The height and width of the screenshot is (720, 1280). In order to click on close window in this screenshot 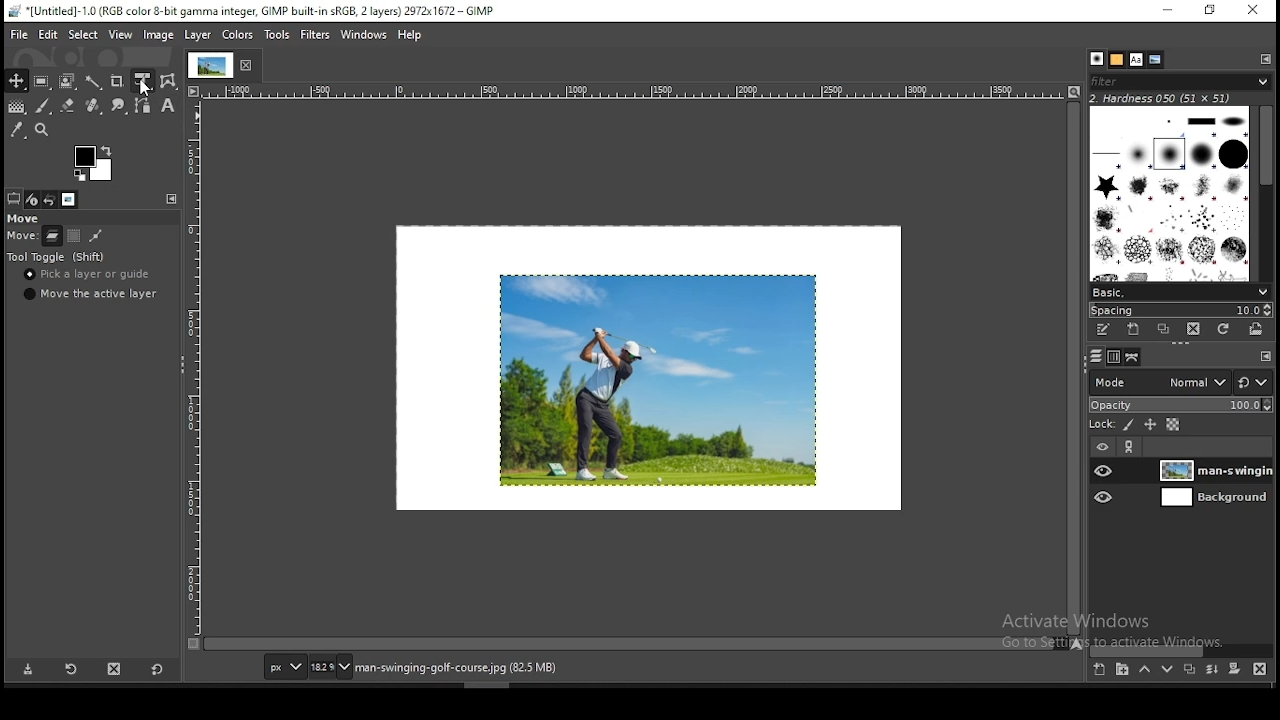, I will do `click(1254, 11)`.